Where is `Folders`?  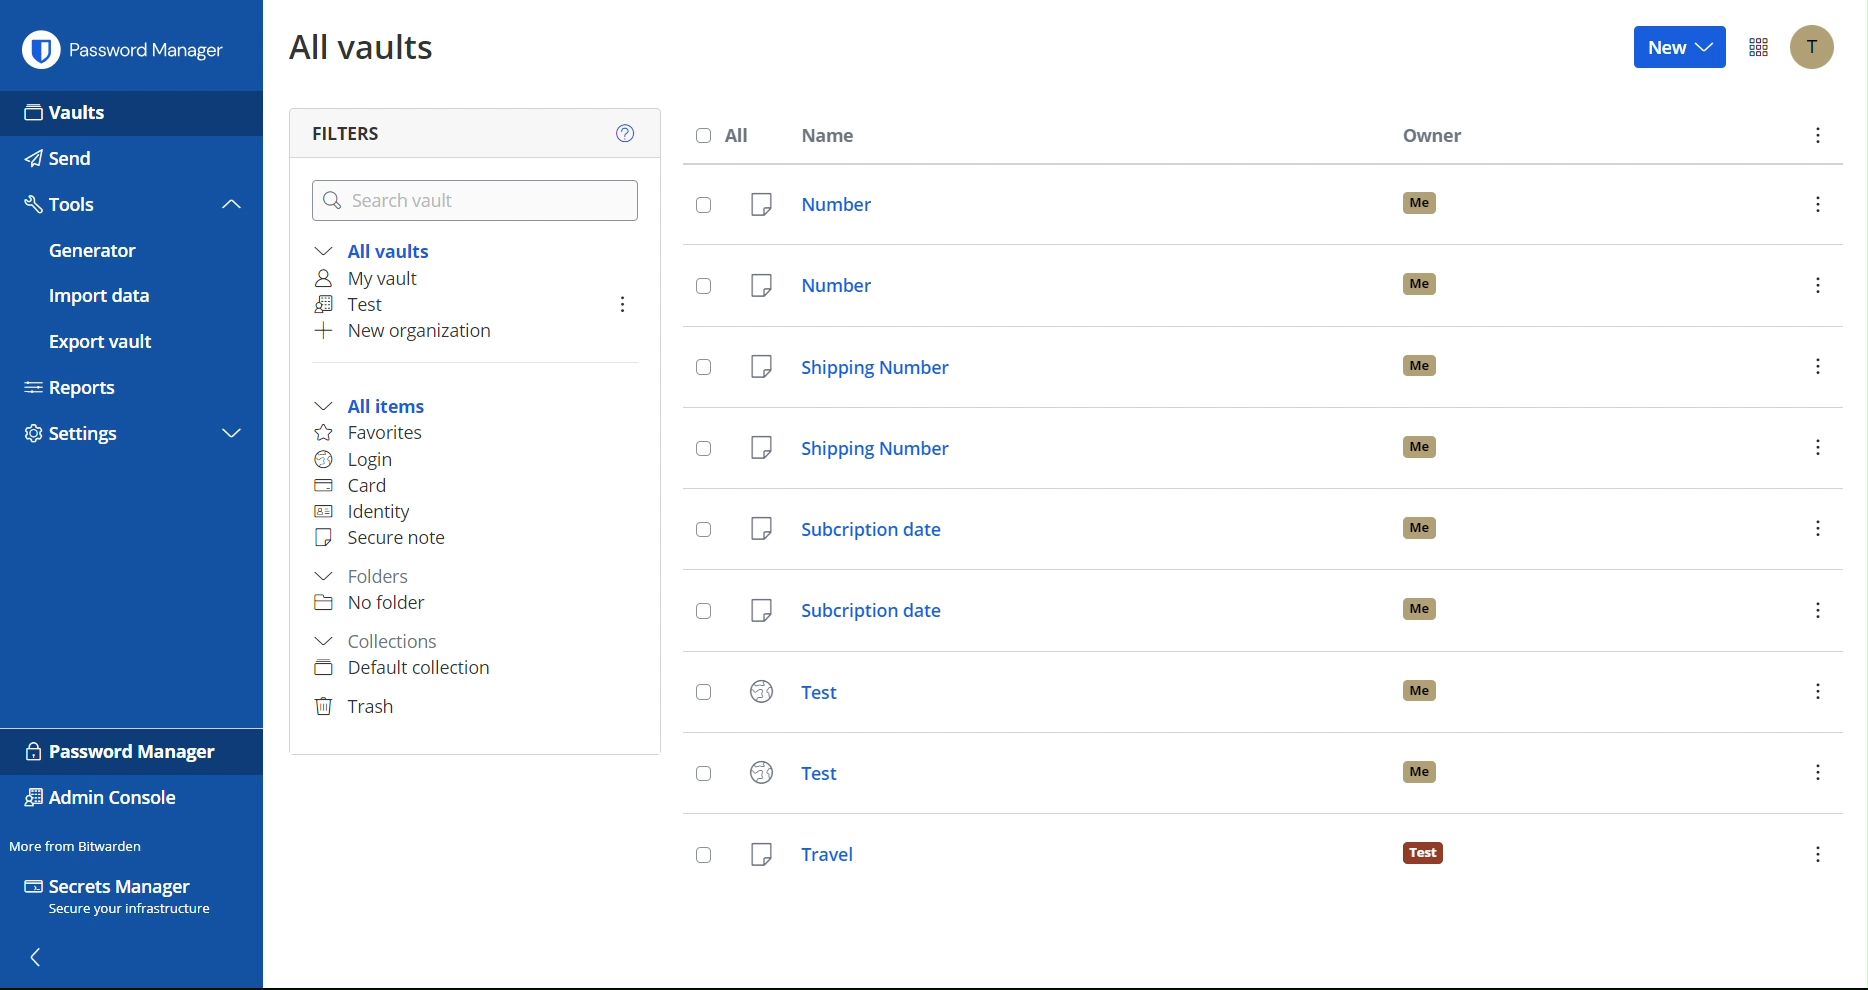 Folders is located at coordinates (369, 577).